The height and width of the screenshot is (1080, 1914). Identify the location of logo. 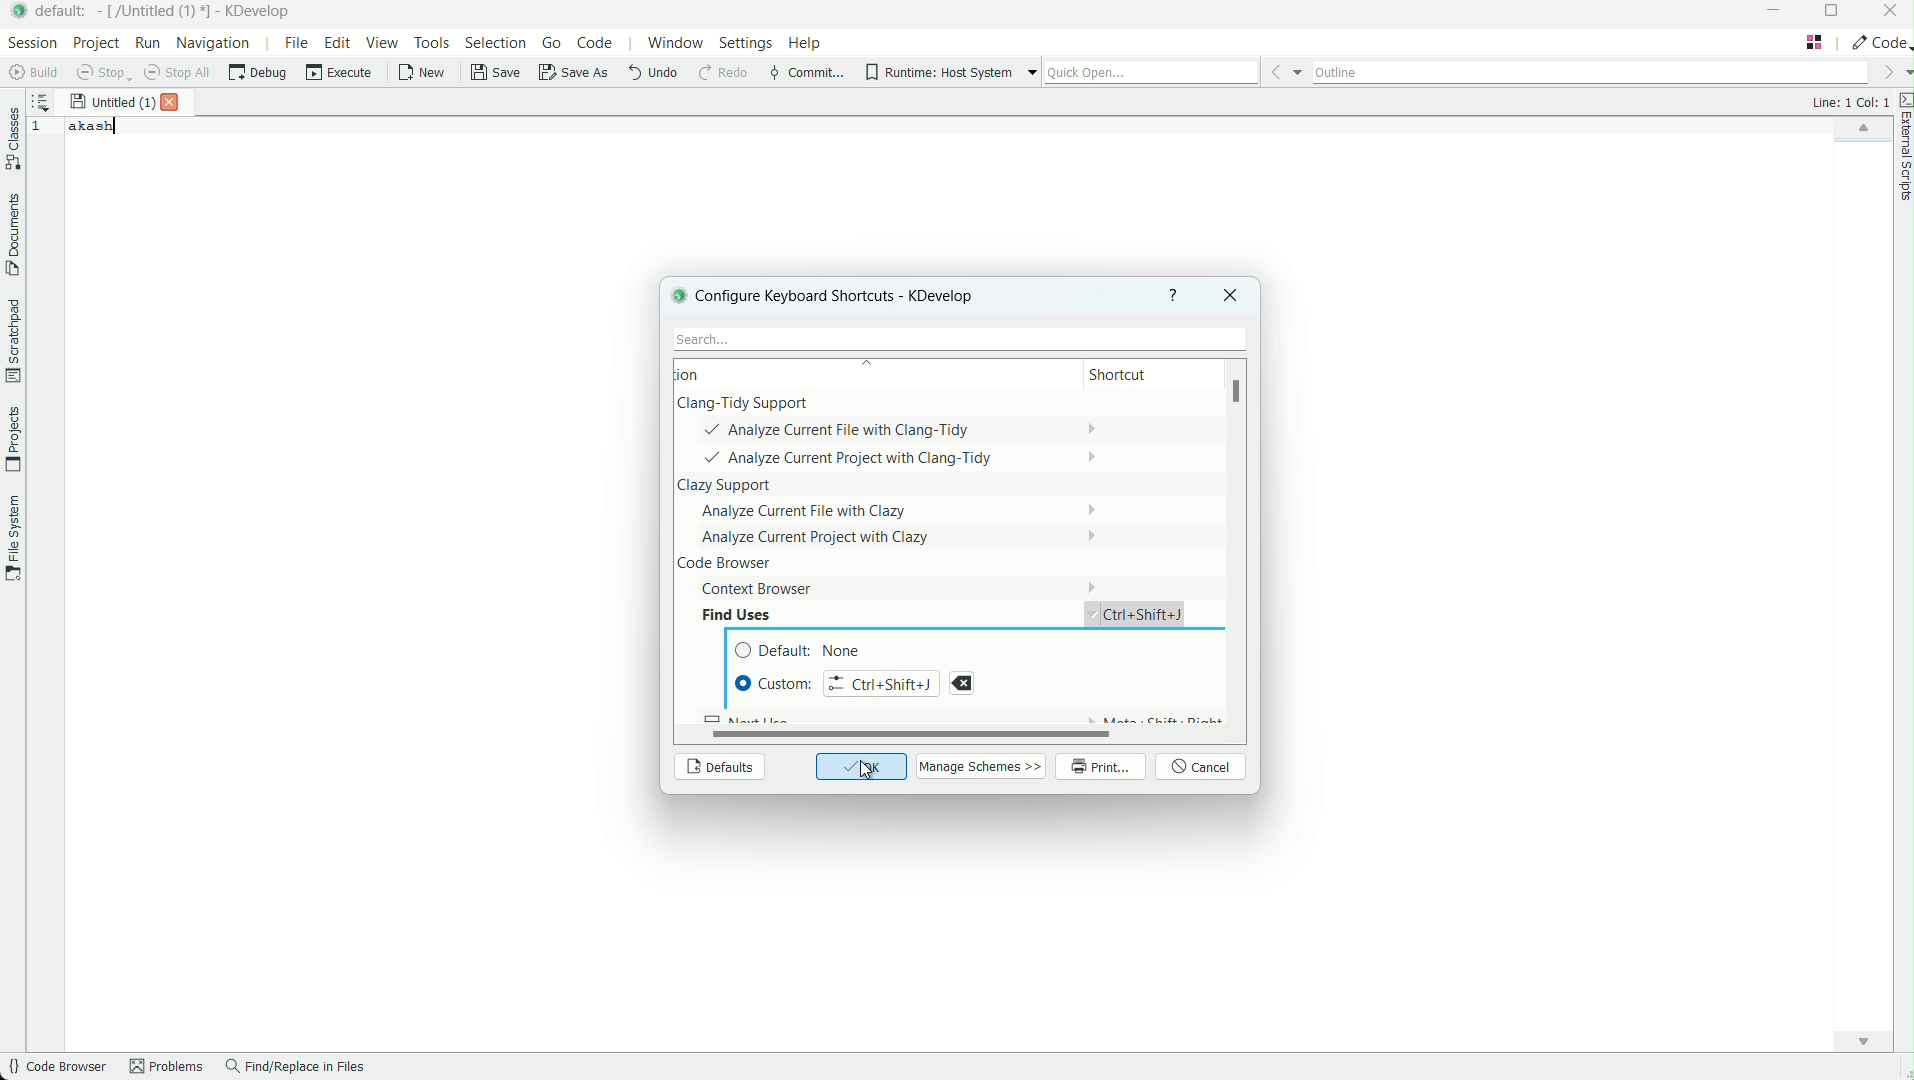
(676, 294).